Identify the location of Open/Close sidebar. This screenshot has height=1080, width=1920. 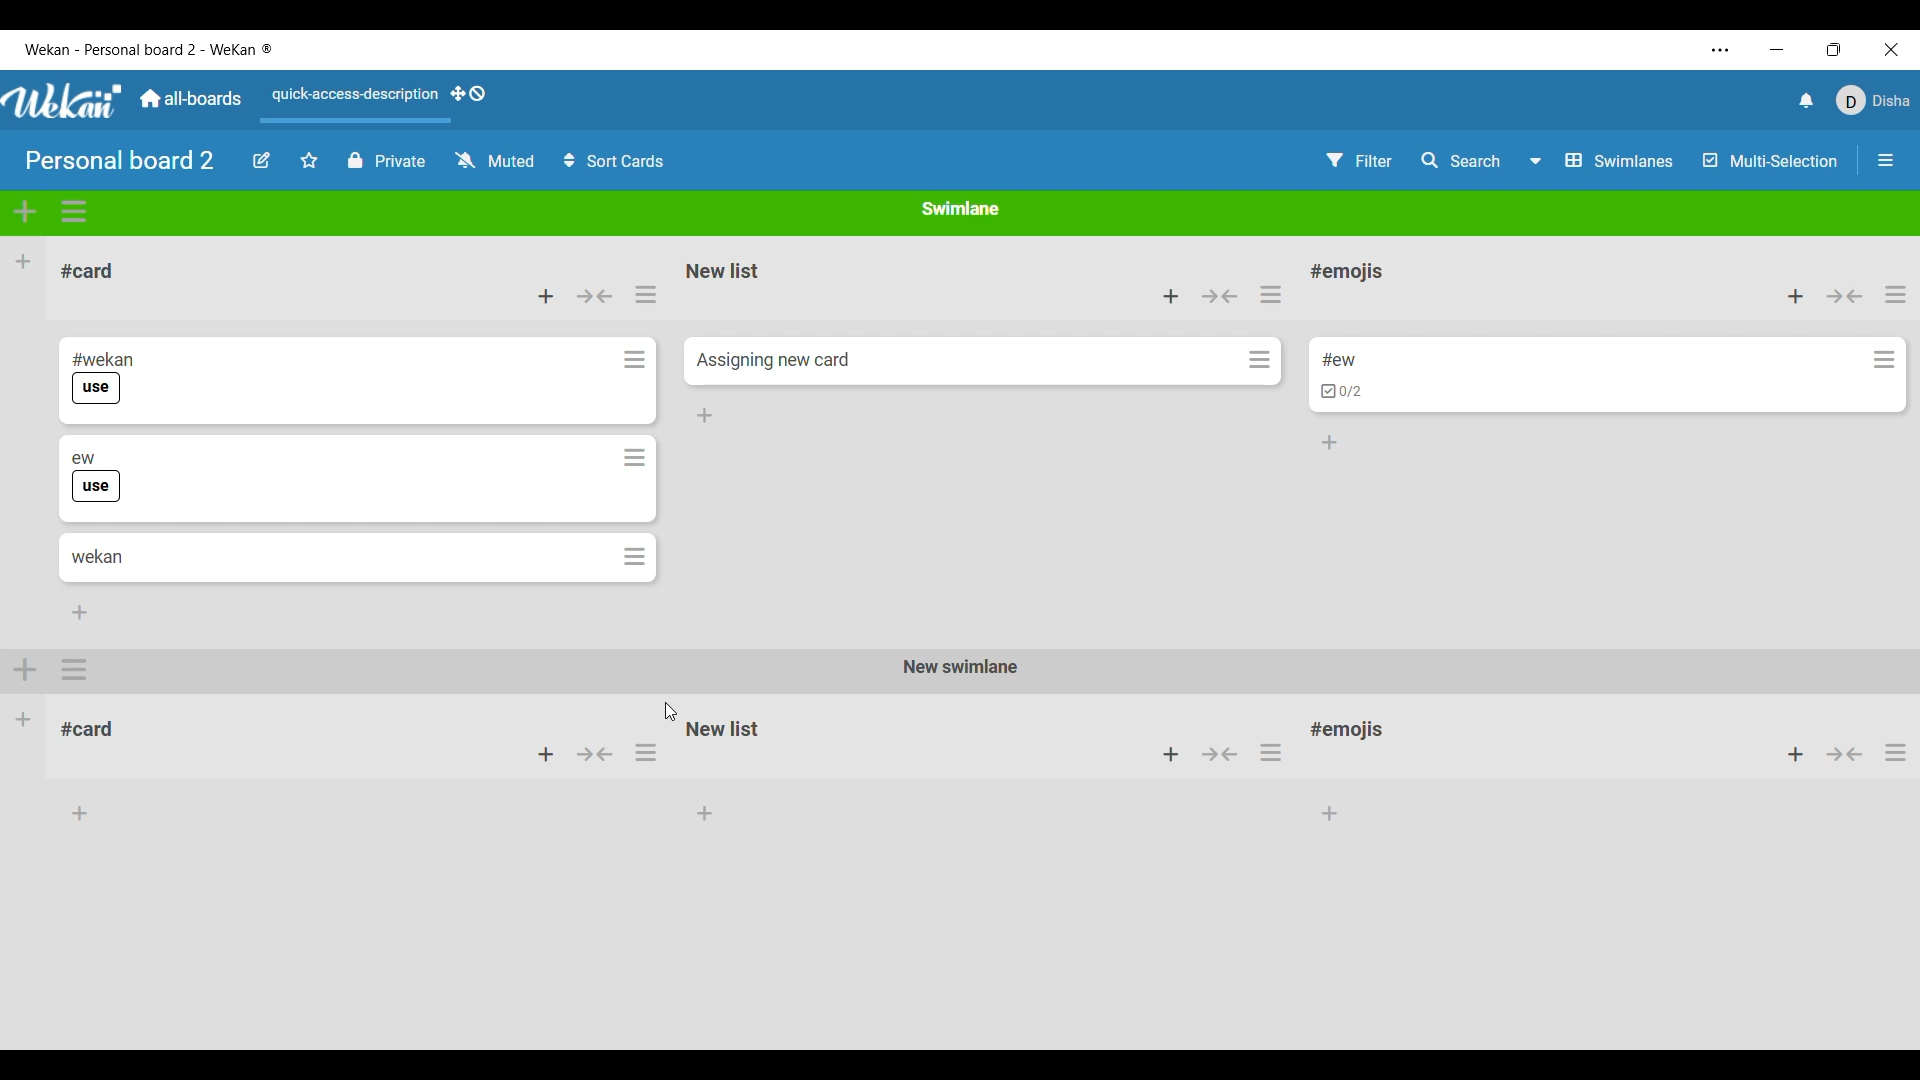
(1886, 160).